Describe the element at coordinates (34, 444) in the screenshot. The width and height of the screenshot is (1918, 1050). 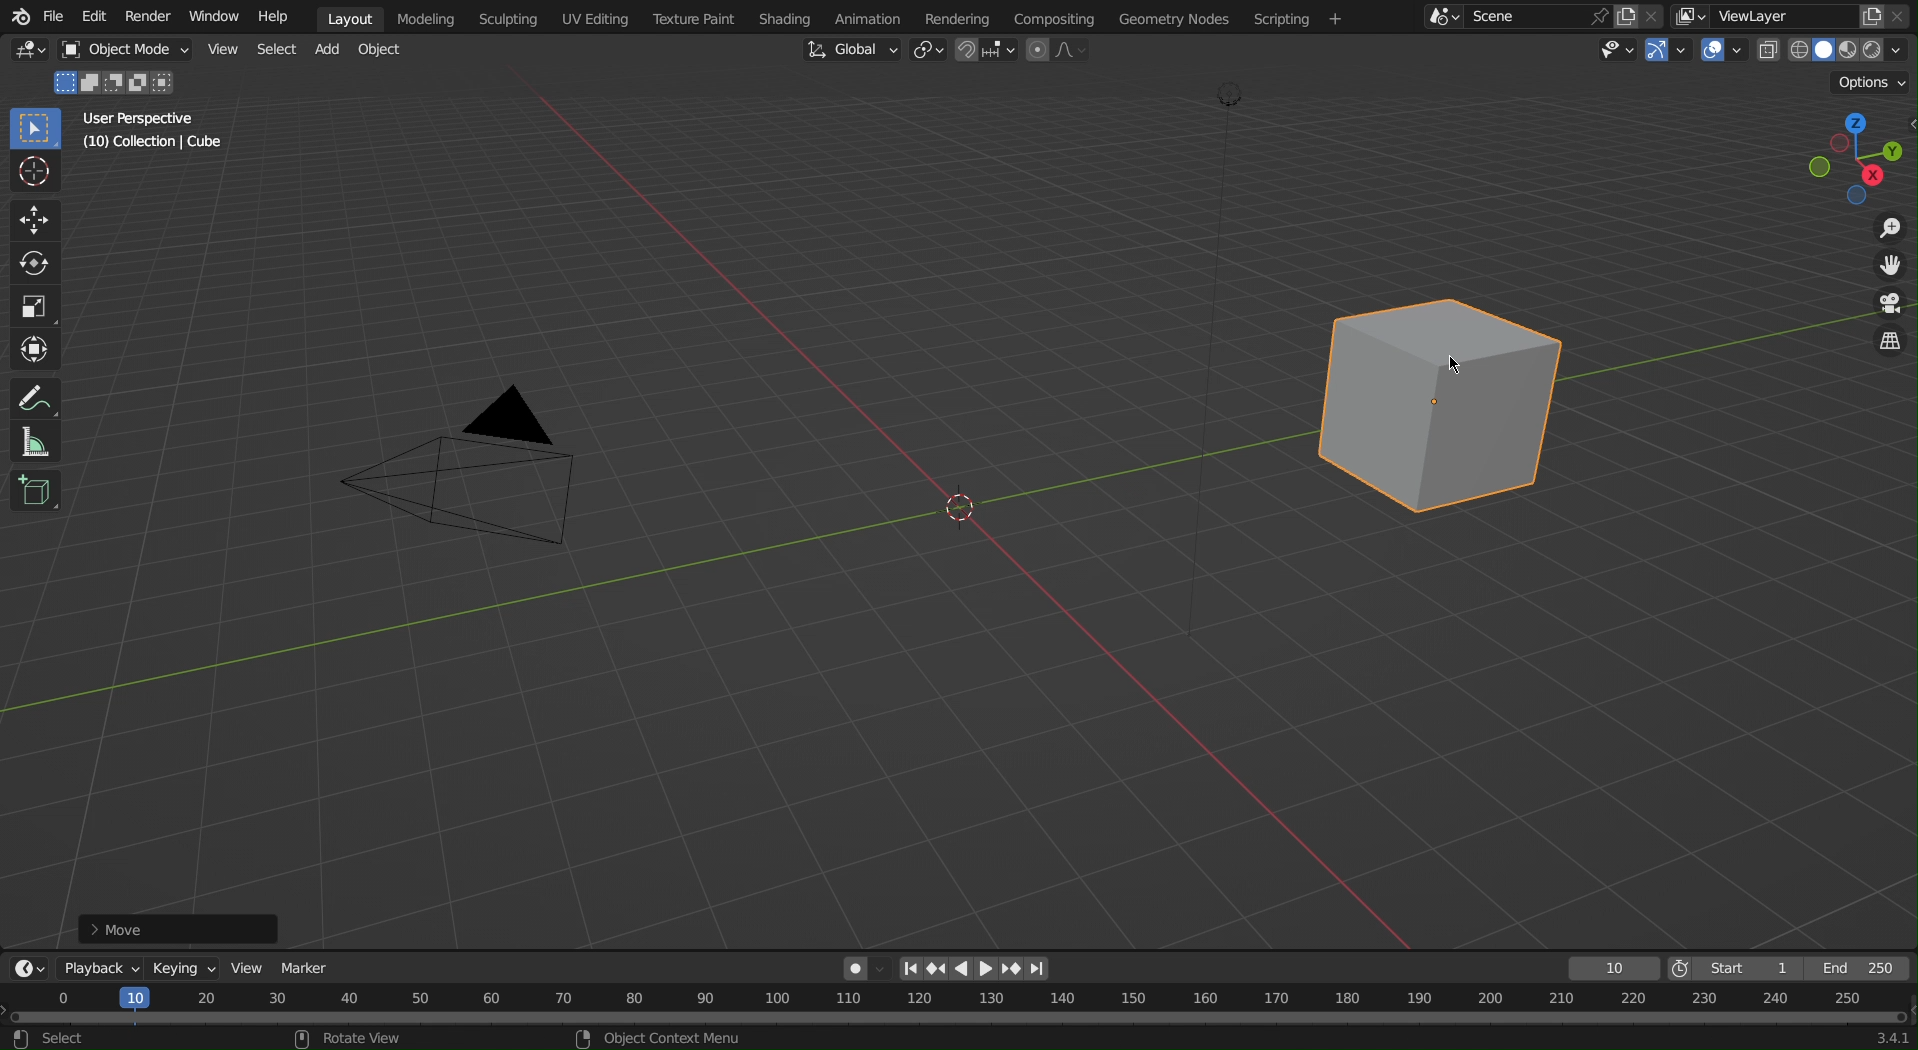
I see `Measure` at that location.